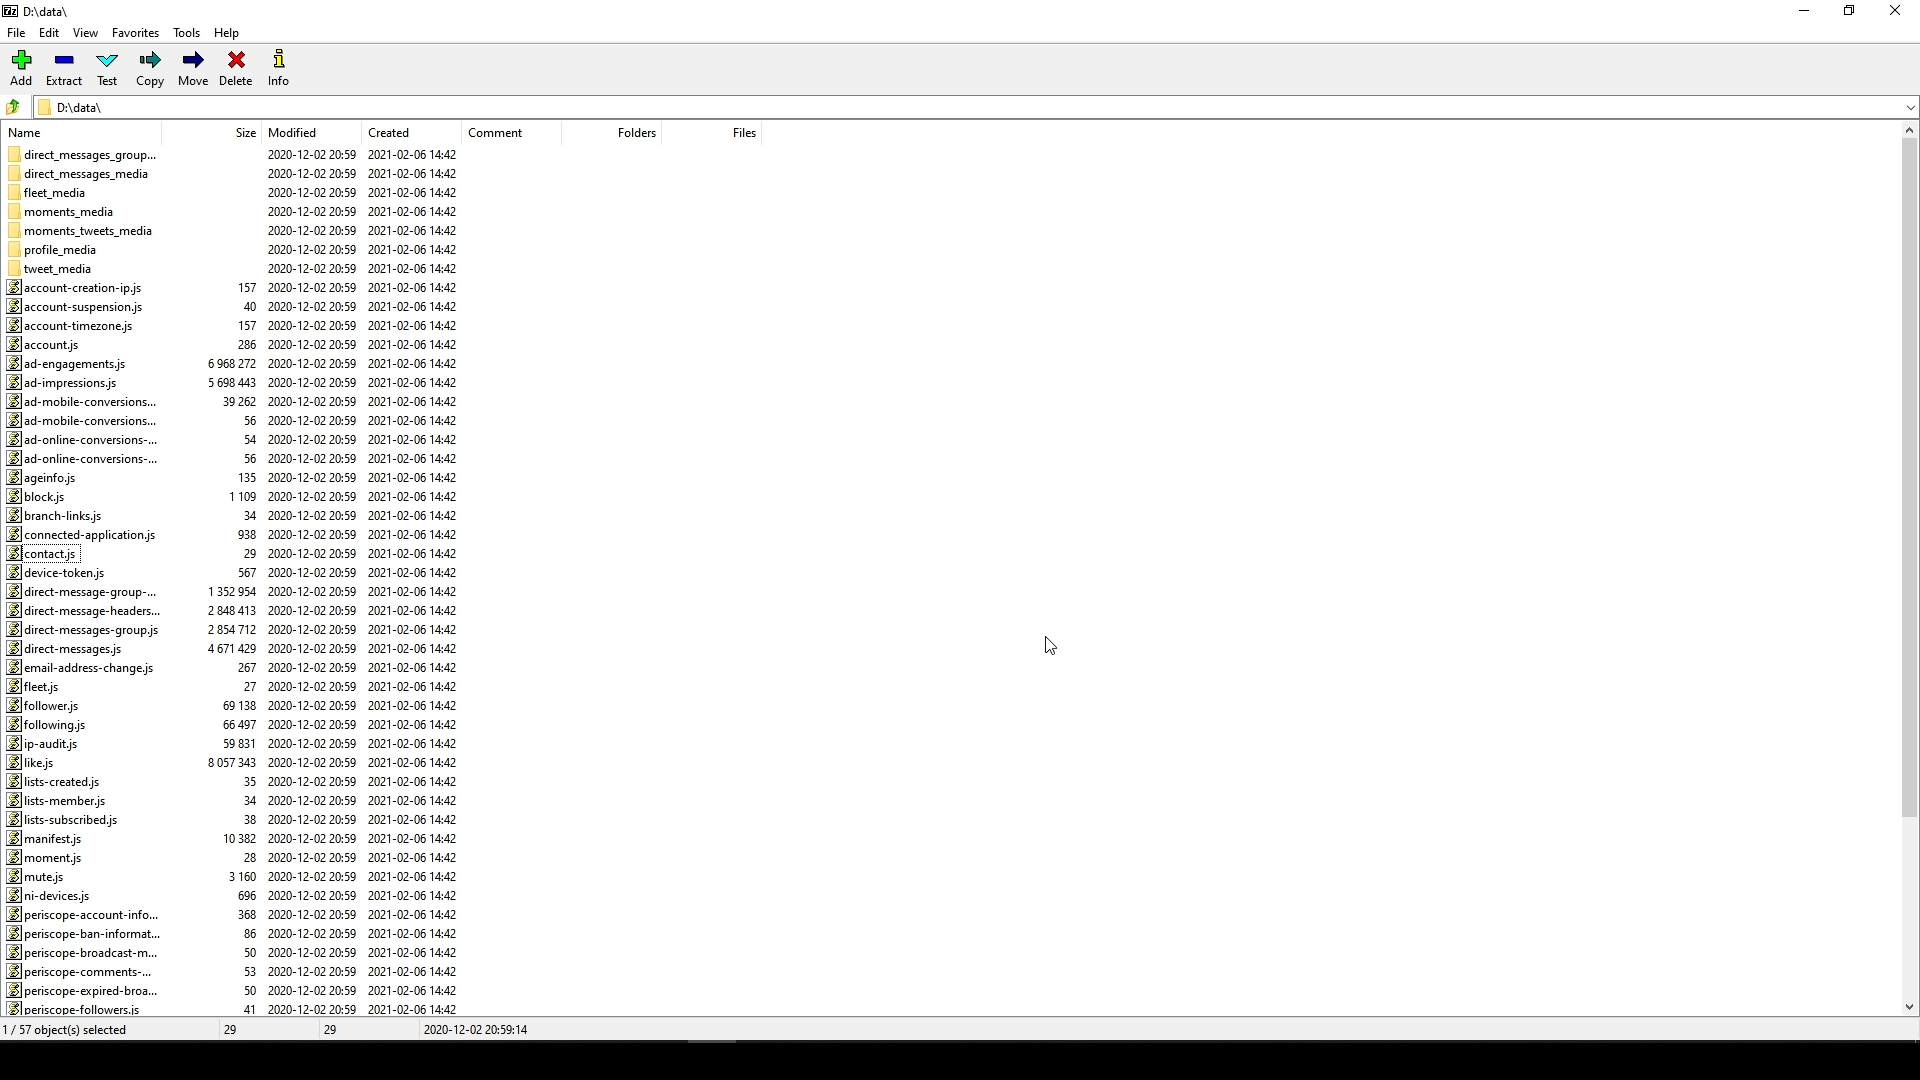 The height and width of the screenshot is (1080, 1920). Describe the element at coordinates (47, 856) in the screenshot. I see `moment.js` at that location.